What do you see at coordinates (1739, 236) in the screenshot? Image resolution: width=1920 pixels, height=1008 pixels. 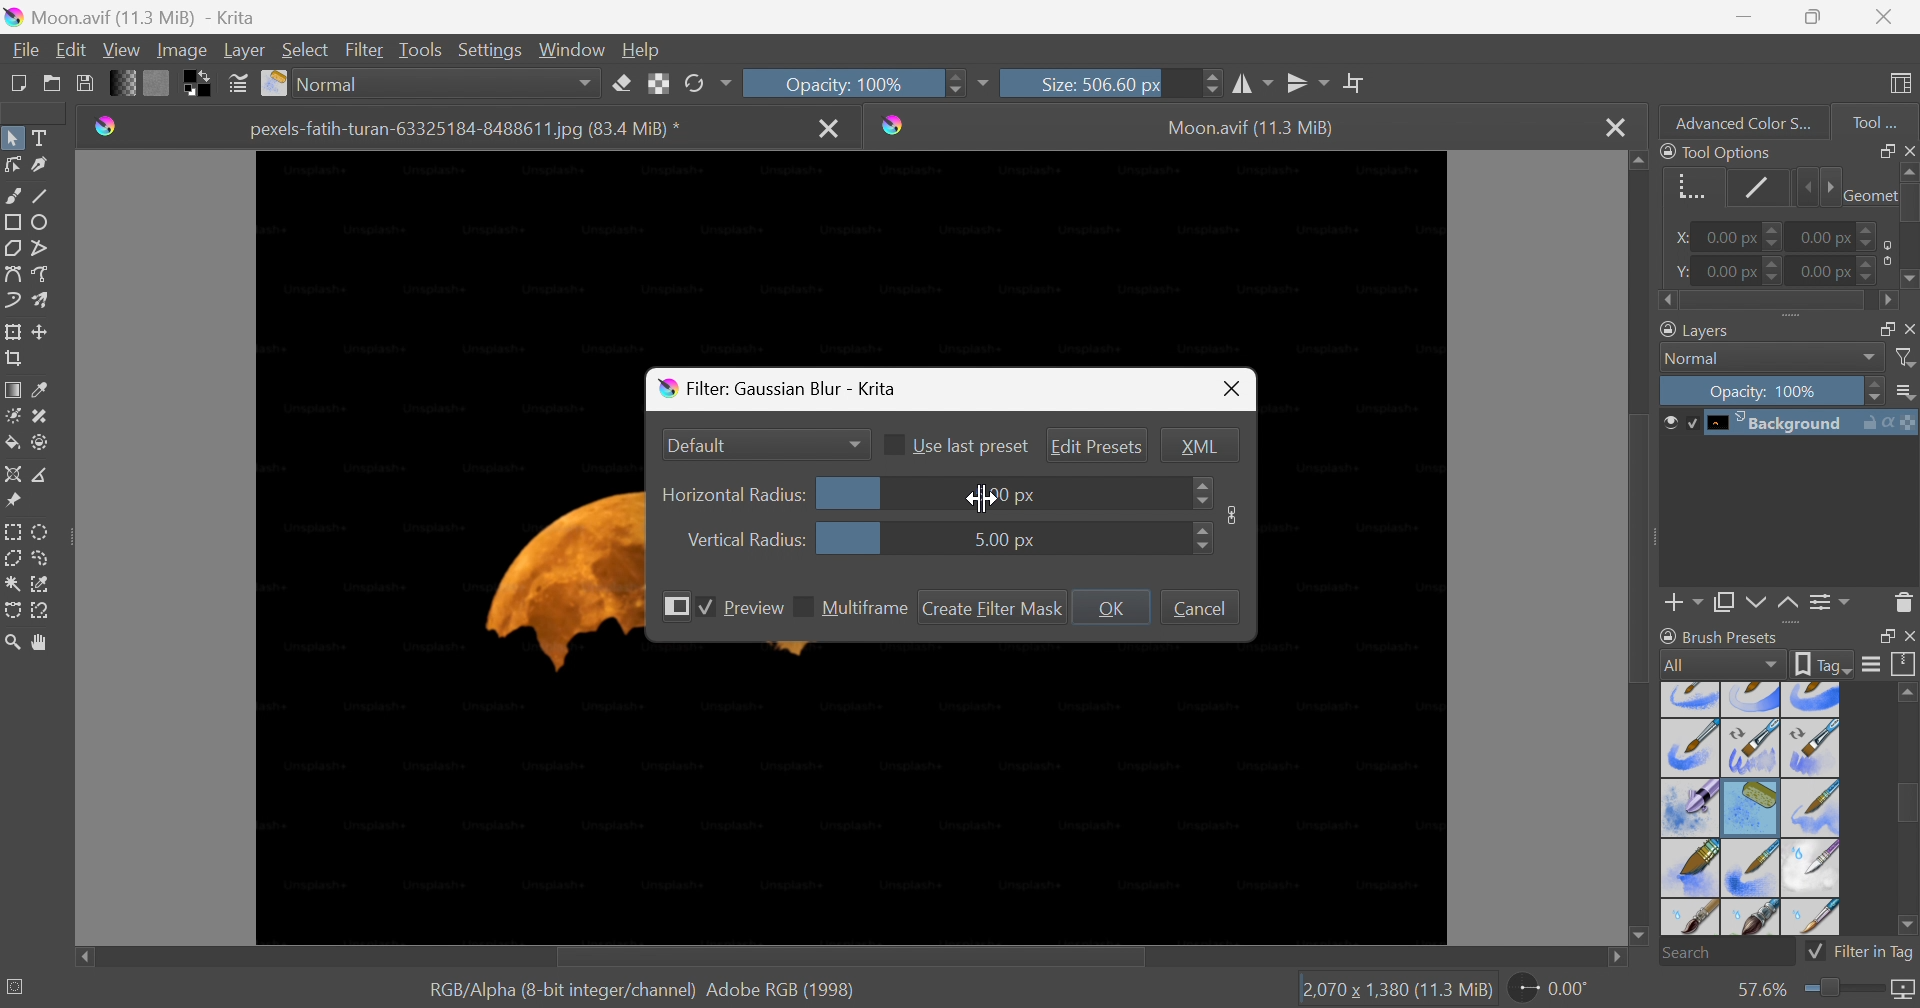 I see `0.00 px` at bounding box center [1739, 236].